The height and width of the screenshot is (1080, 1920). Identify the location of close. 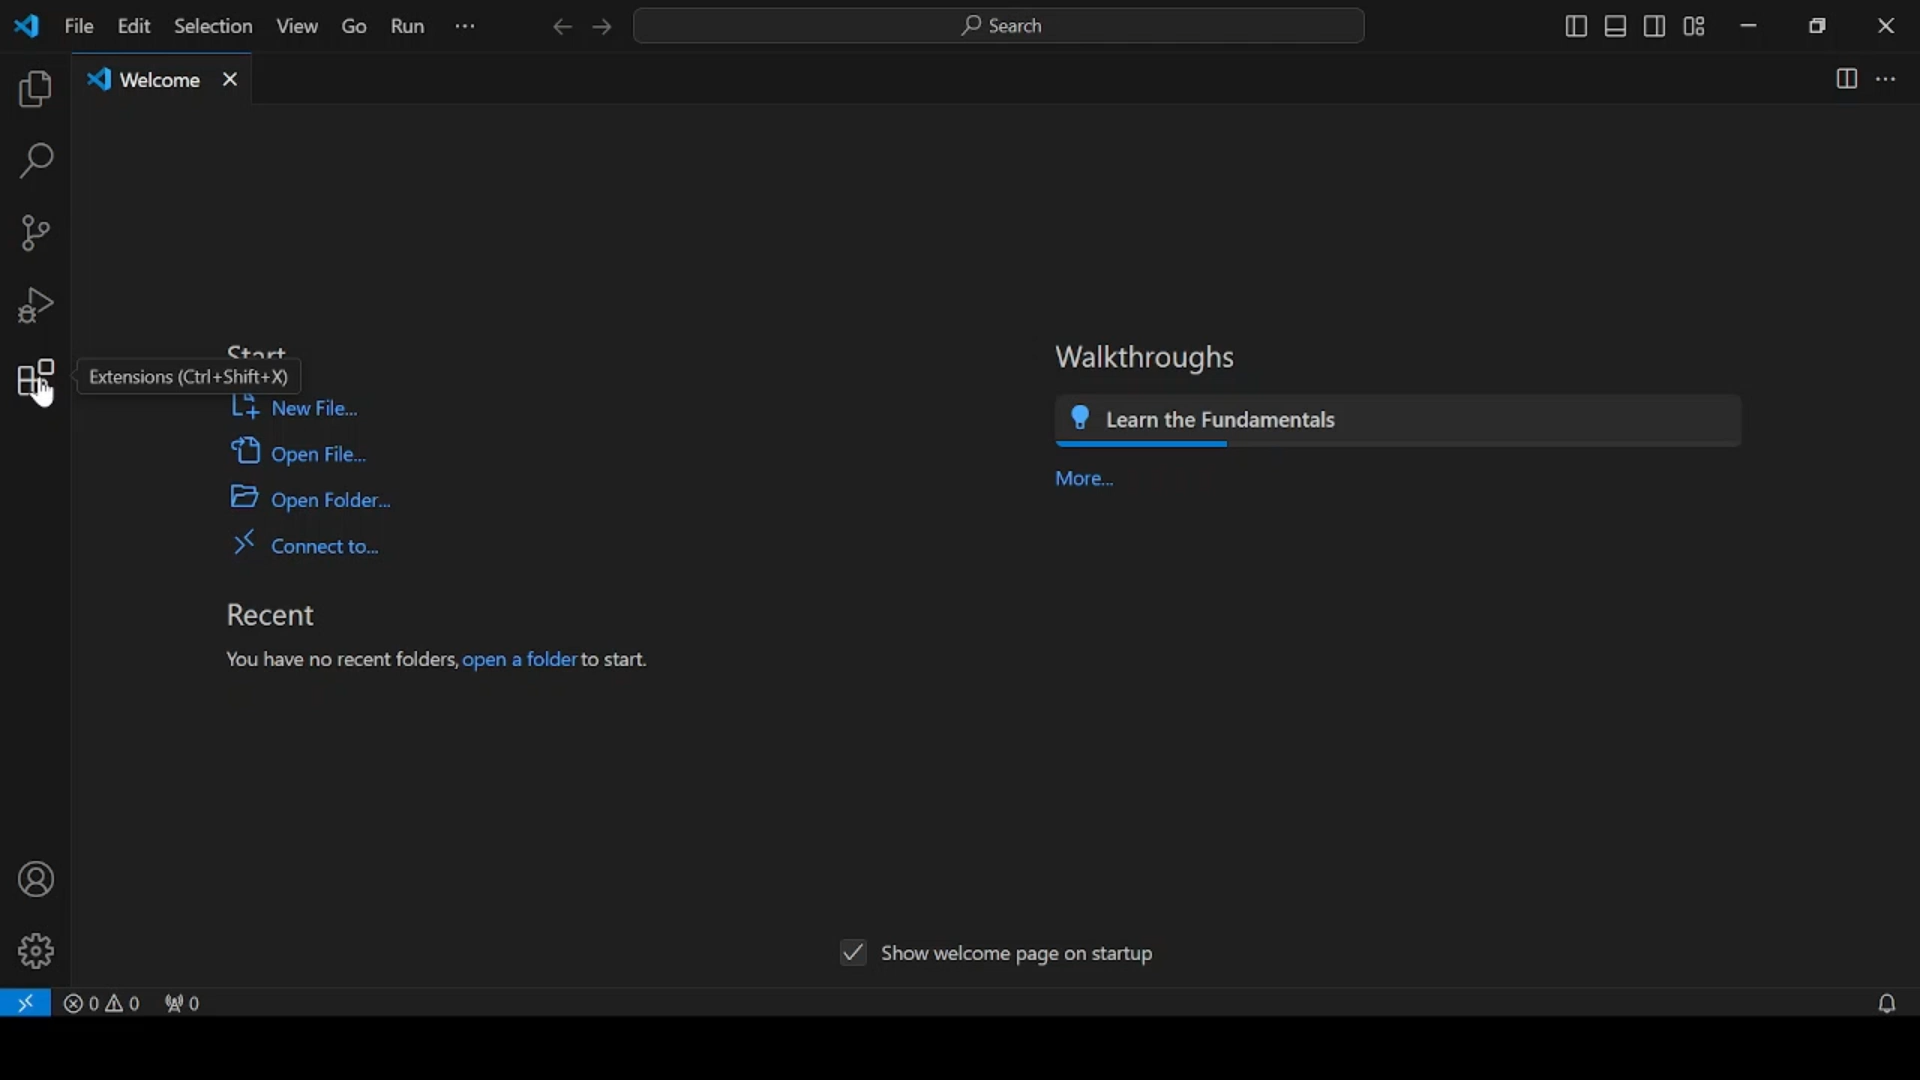
(1885, 26).